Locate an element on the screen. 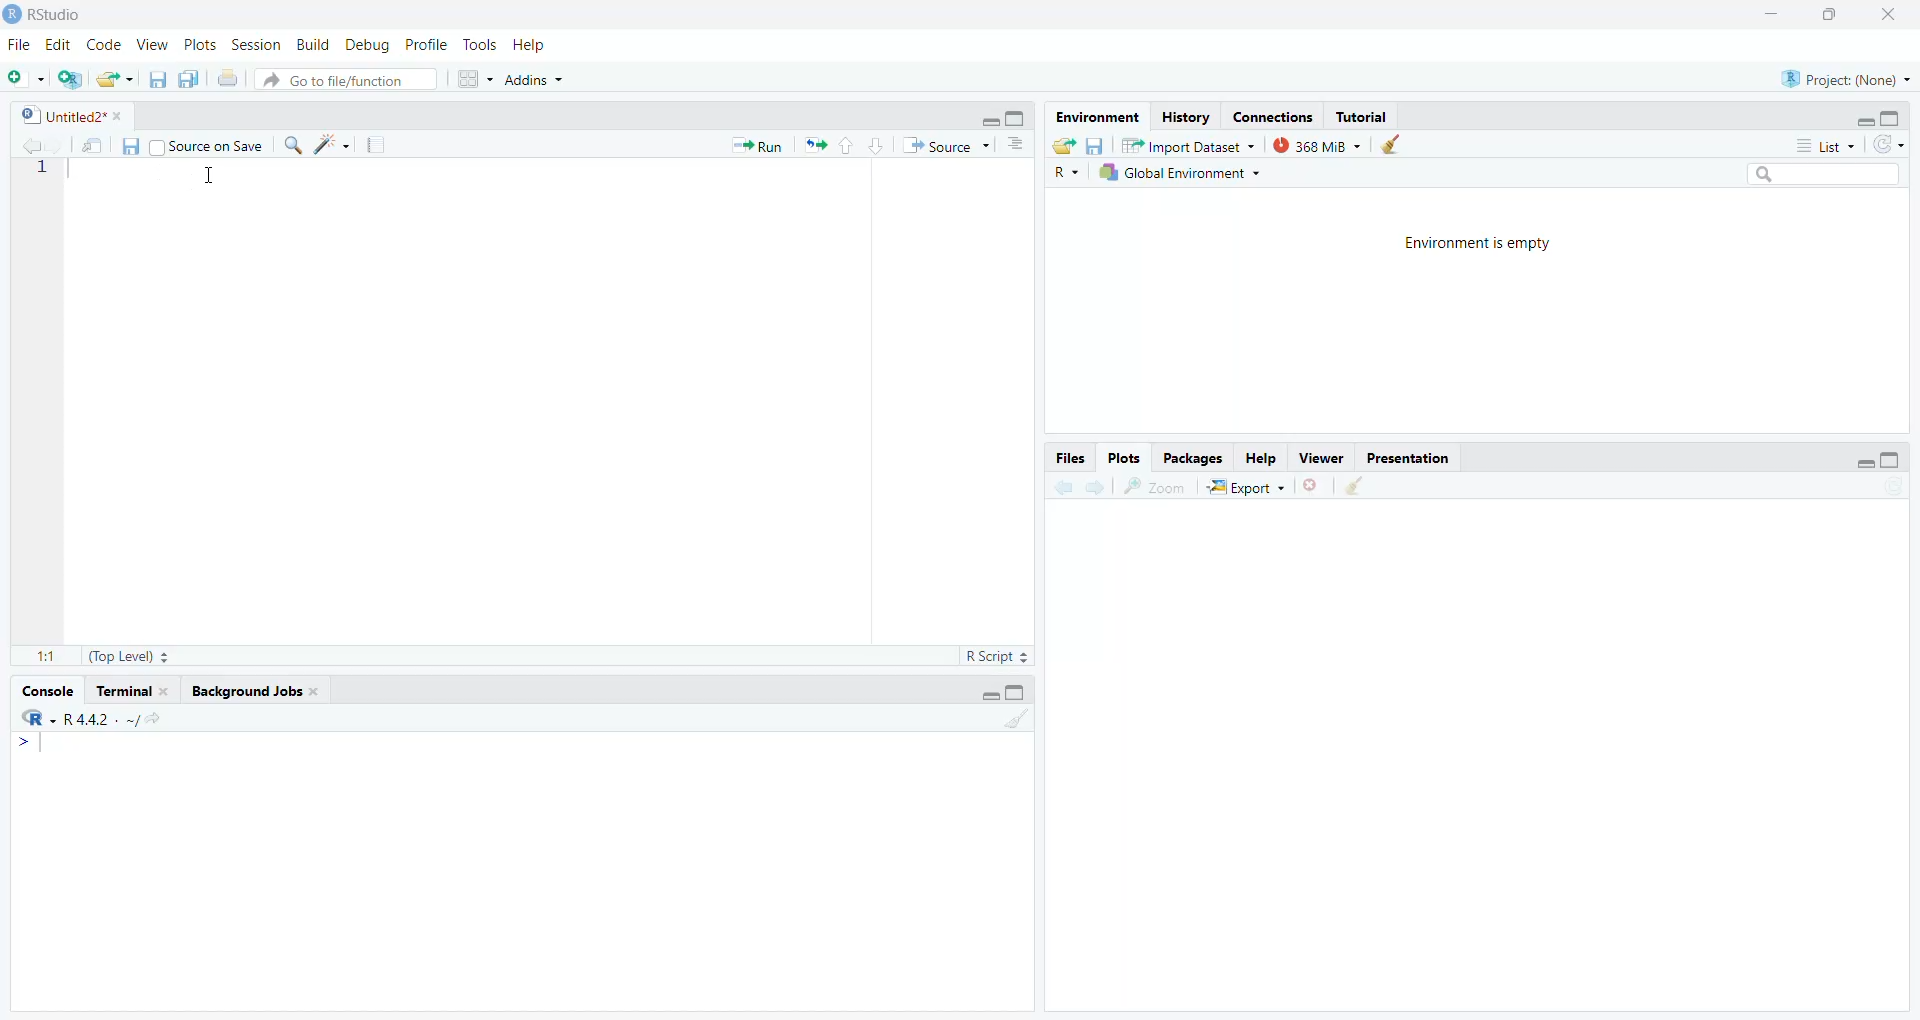  Environment is located at coordinates (1089, 117).